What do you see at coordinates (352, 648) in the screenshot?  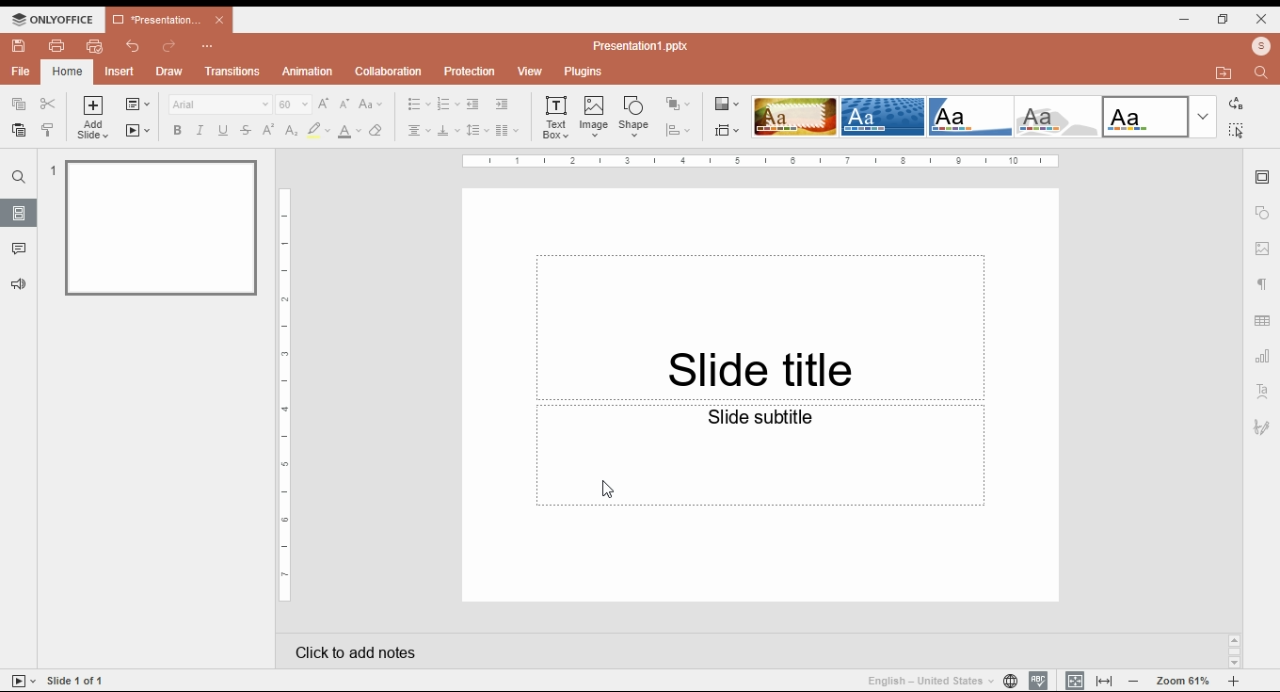 I see `click add notes` at bounding box center [352, 648].